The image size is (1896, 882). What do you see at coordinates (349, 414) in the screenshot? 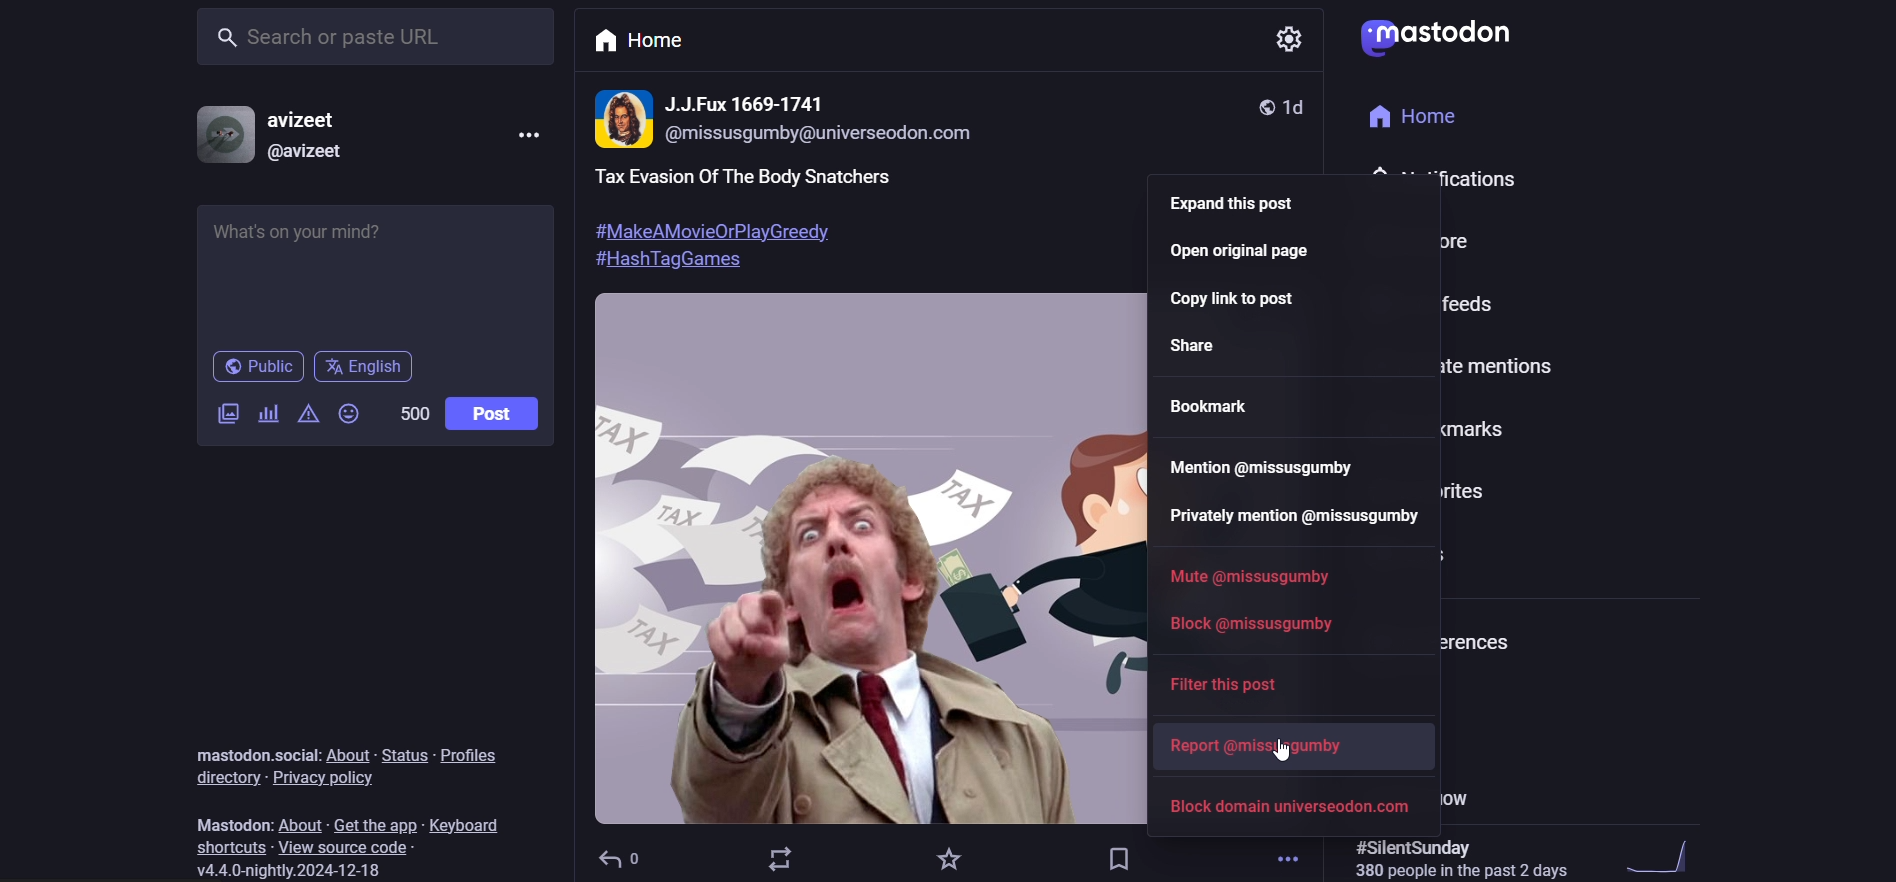
I see `emoji` at bounding box center [349, 414].